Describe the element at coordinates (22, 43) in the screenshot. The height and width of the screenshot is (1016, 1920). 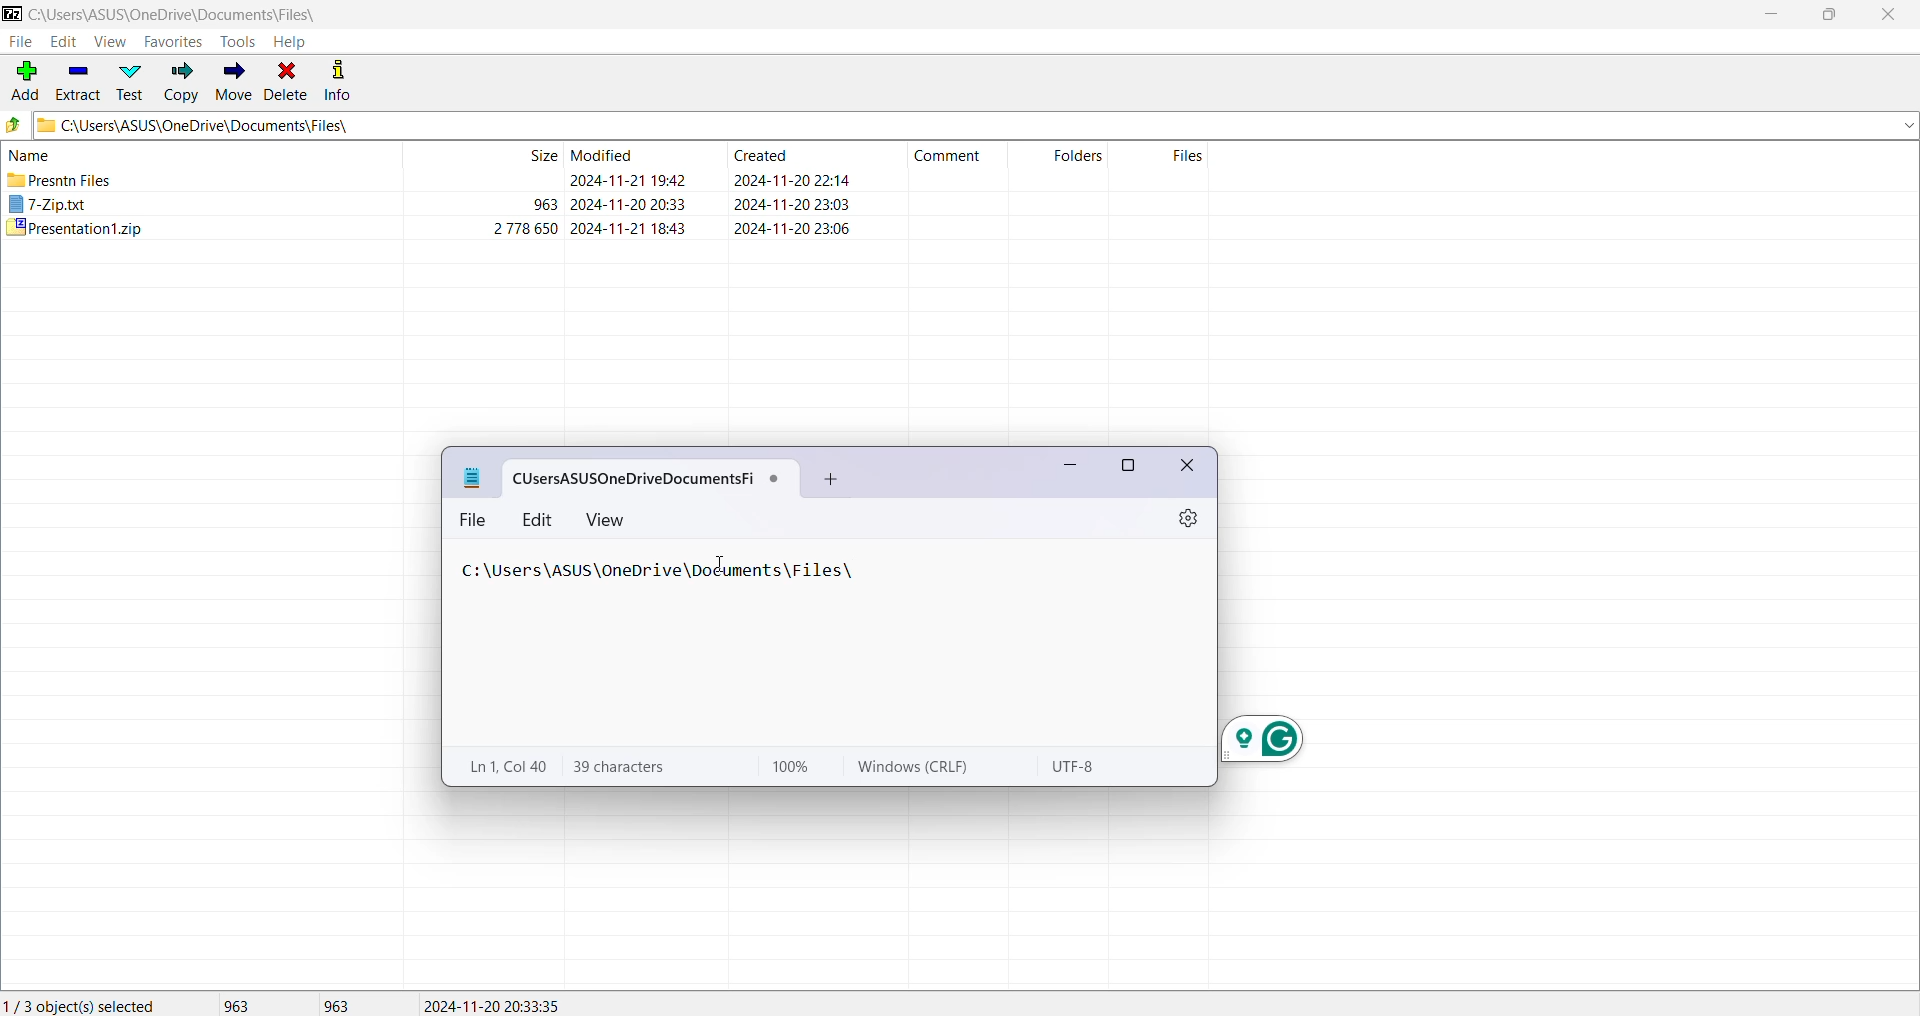
I see `File` at that location.